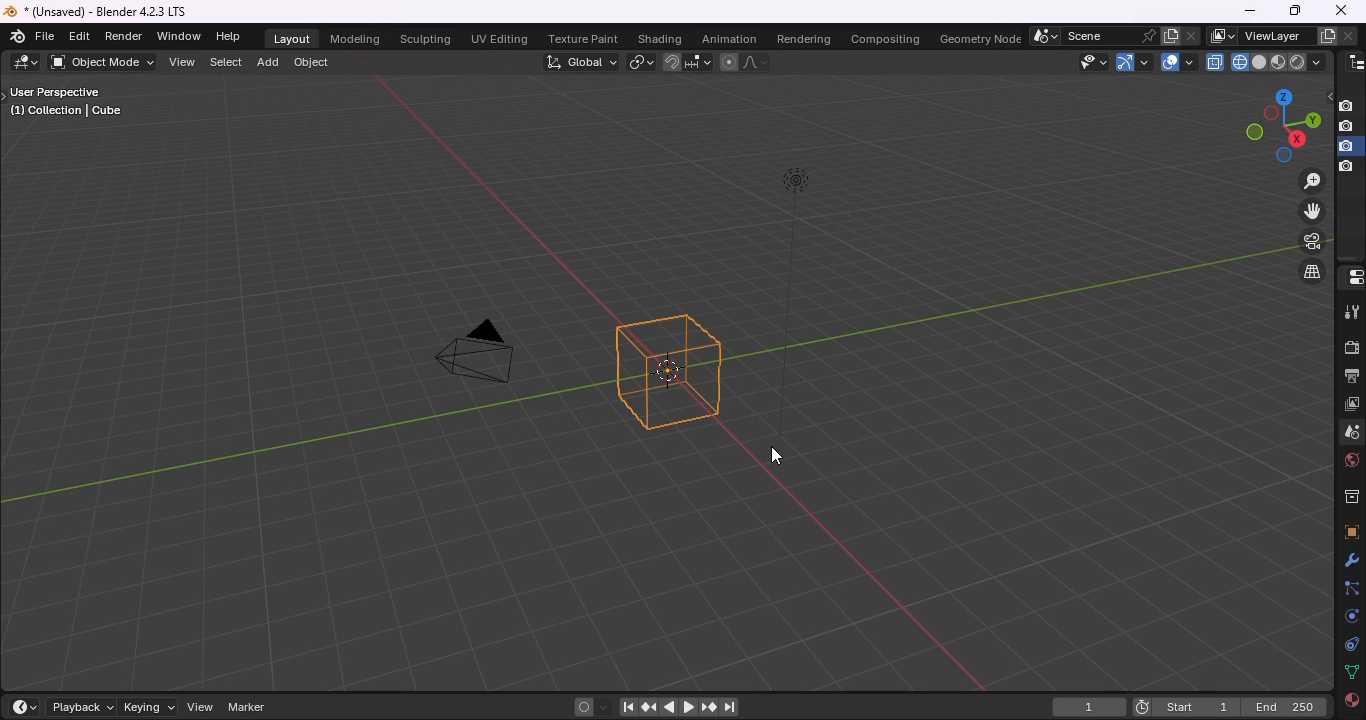 Image resolution: width=1366 pixels, height=720 pixels. What do you see at coordinates (85, 707) in the screenshot?
I see `playback` at bounding box center [85, 707].